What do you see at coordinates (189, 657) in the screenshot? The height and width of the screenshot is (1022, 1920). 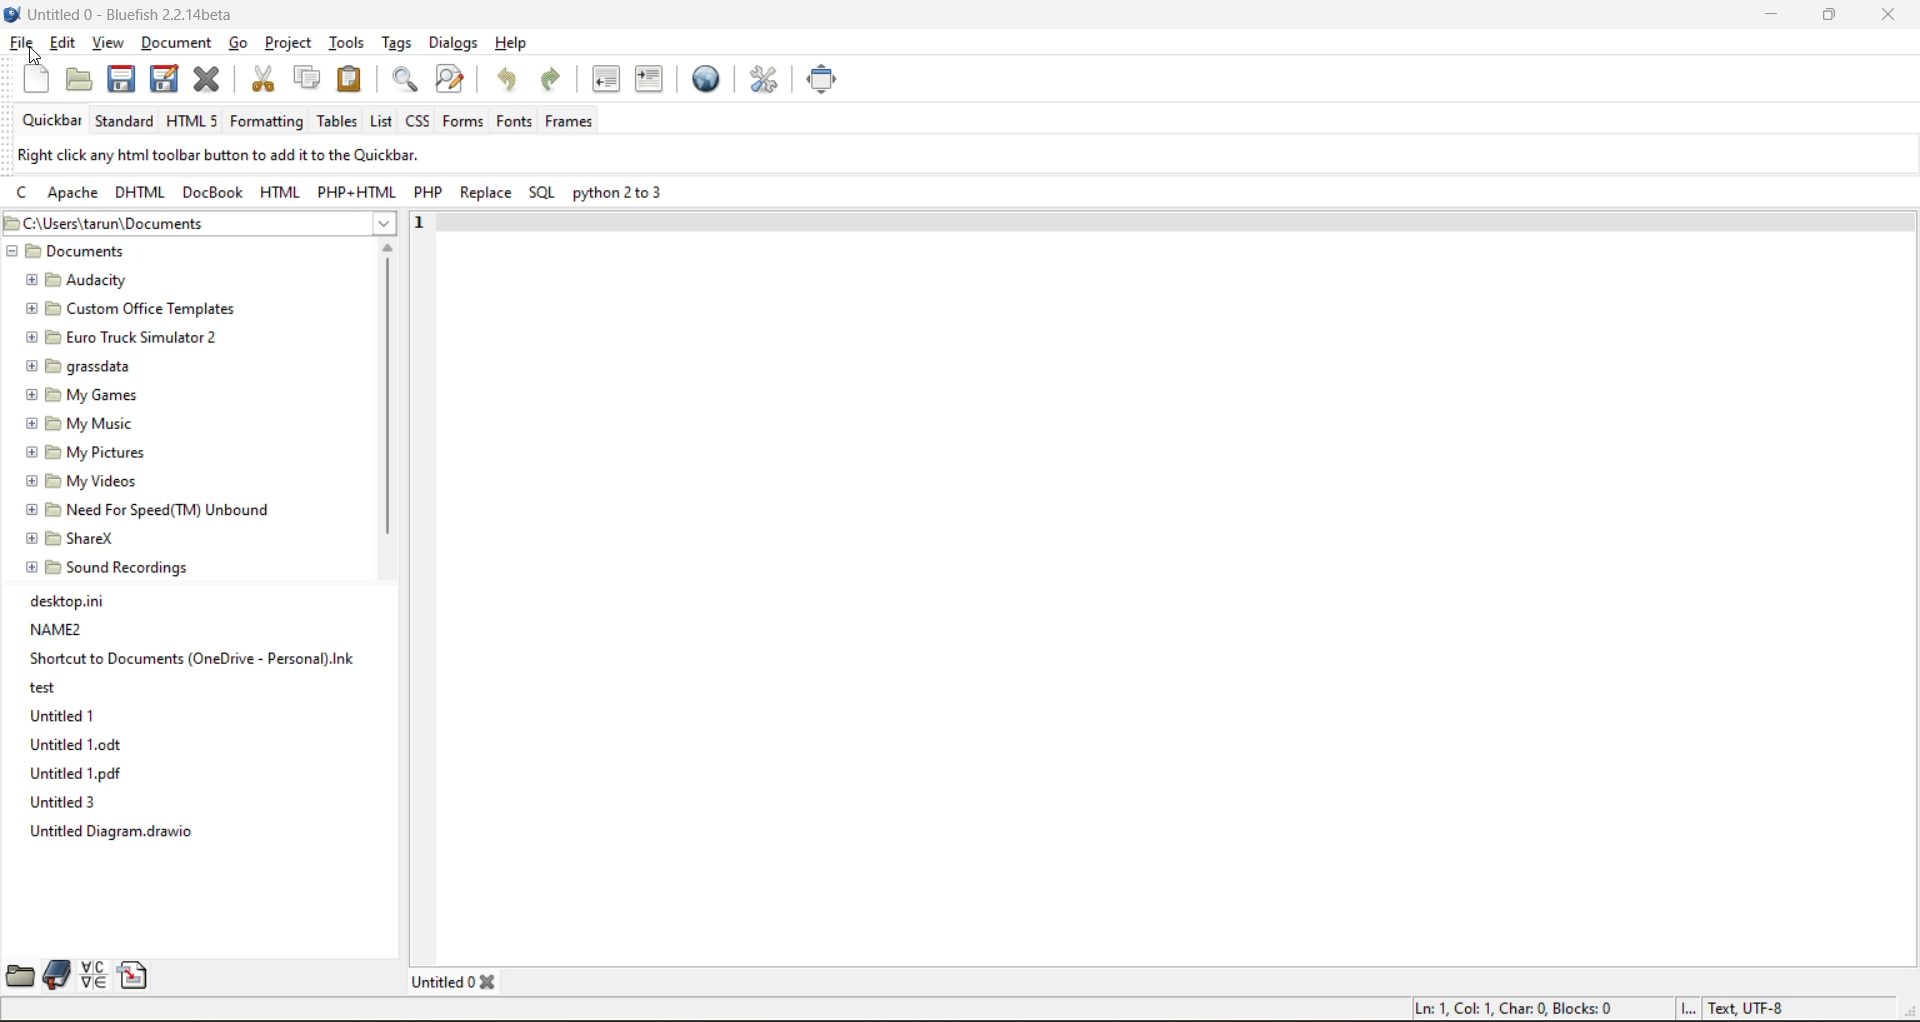 I see `Shortcut to Documents (OneDrive-Personal).Ink` at bounding box center [189, 657].